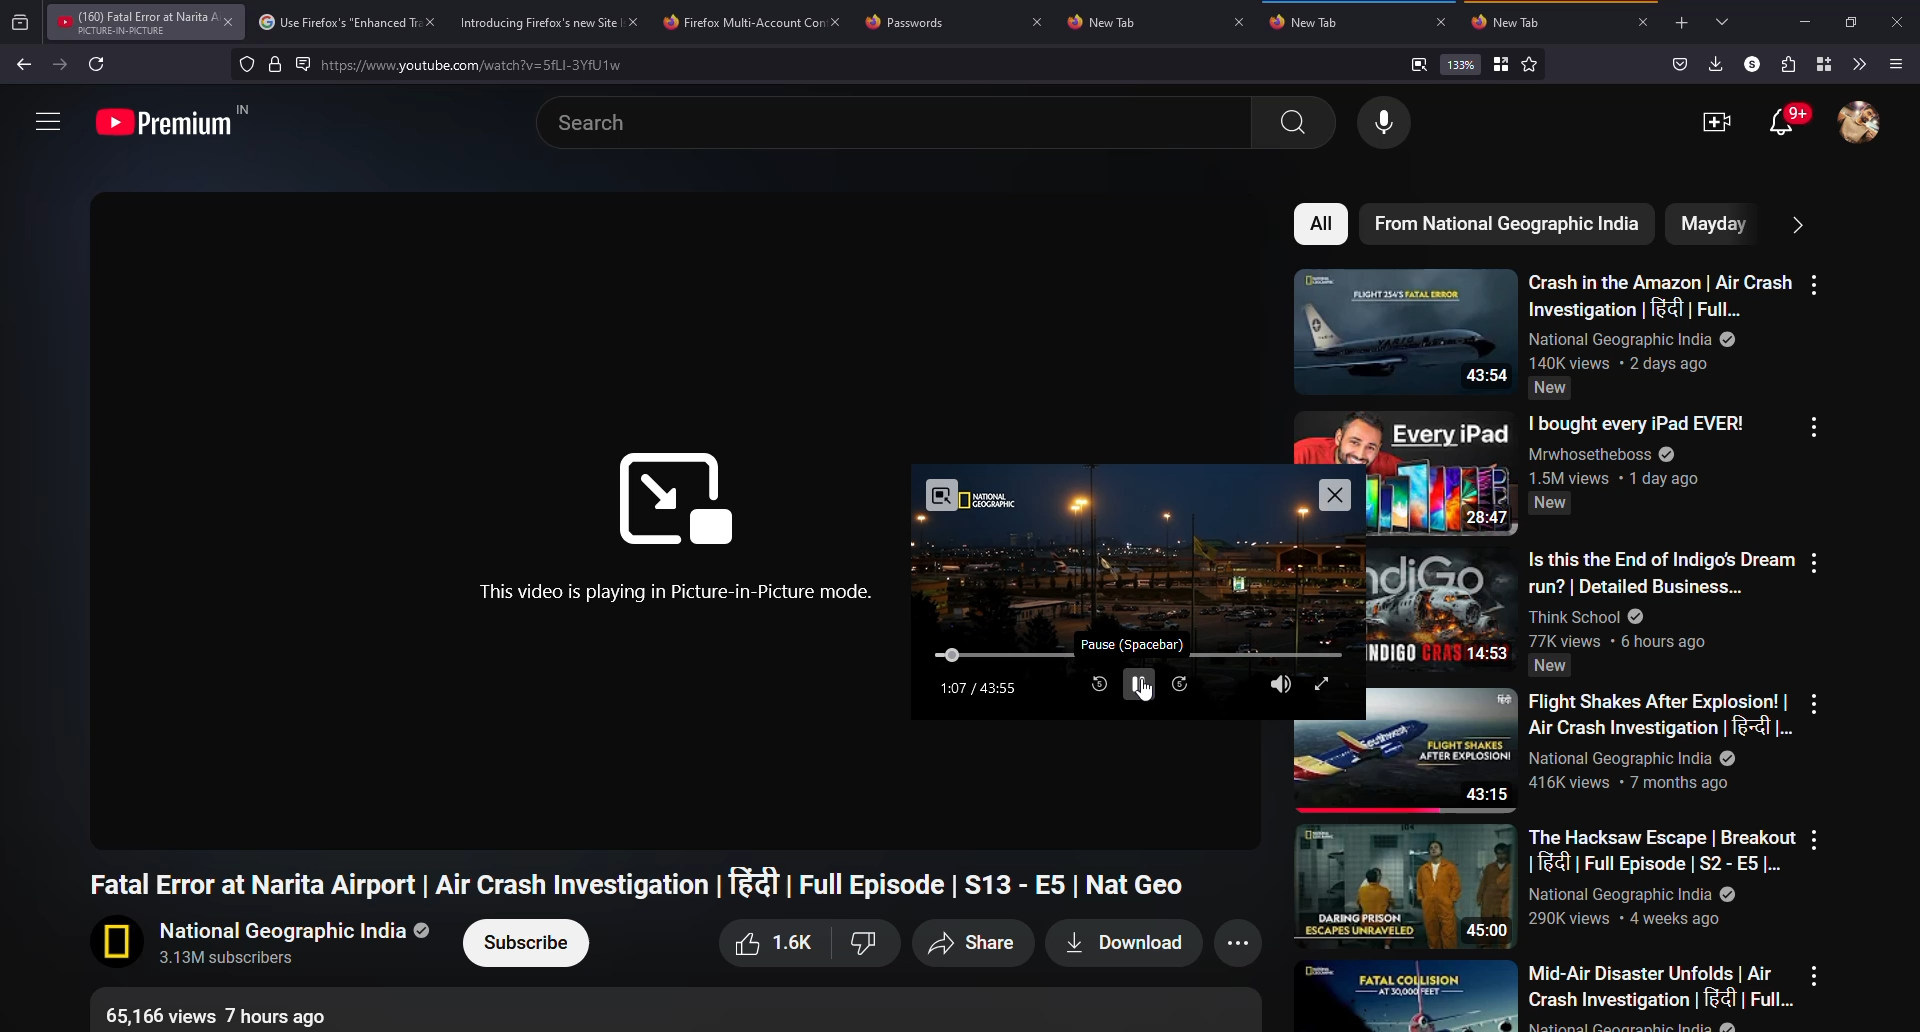  What do you see at coordinates (428, 21) in the screenshot?
I see `close` at bounding box center [428, 21].